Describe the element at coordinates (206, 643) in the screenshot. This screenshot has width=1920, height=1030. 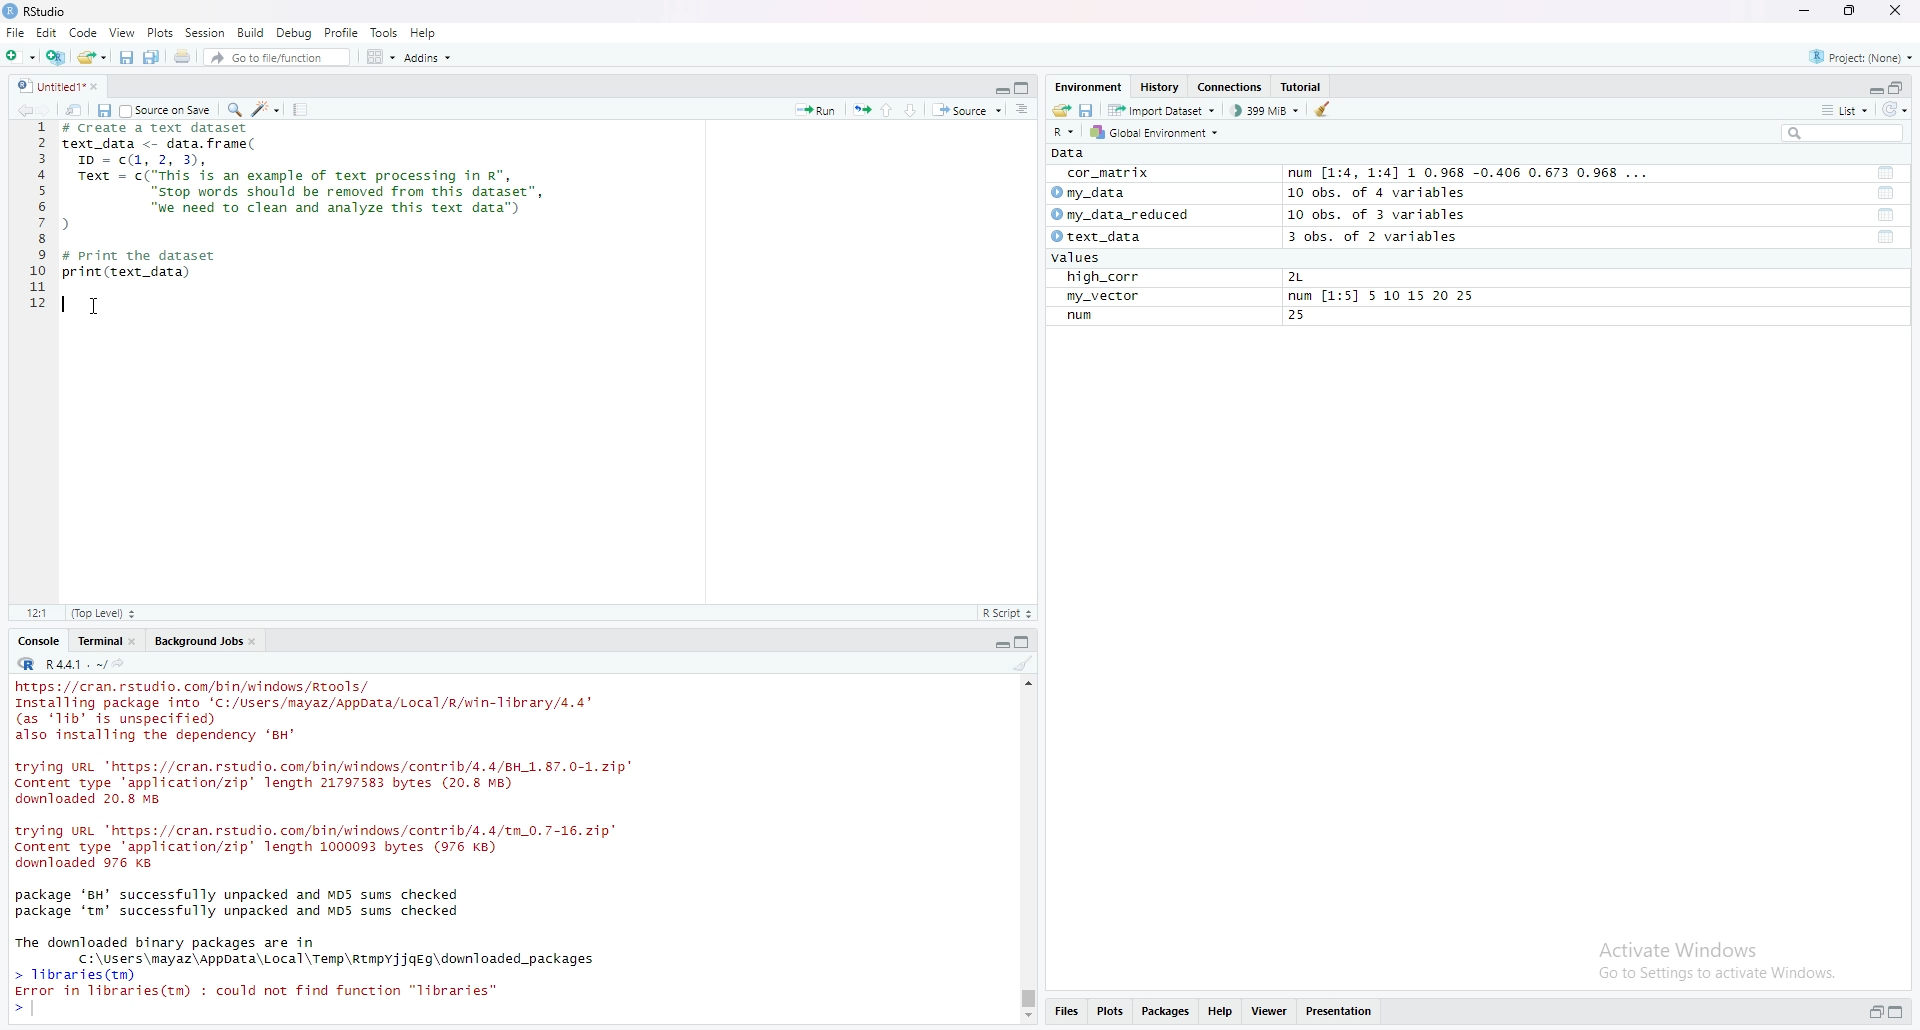
I see `background jobs` at that location.